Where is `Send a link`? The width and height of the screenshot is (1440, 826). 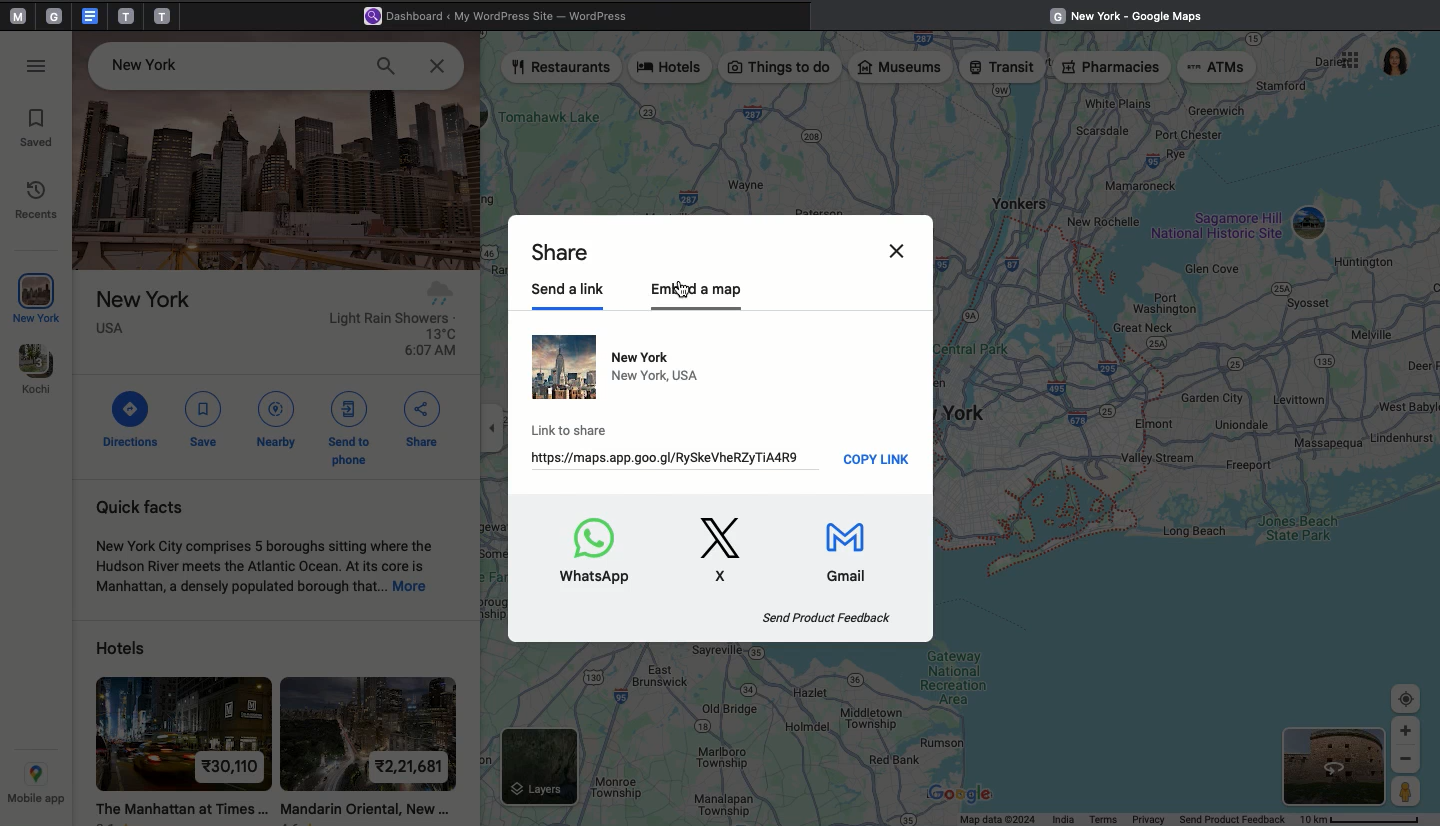
Send a link is located at coordinates (576, 292).